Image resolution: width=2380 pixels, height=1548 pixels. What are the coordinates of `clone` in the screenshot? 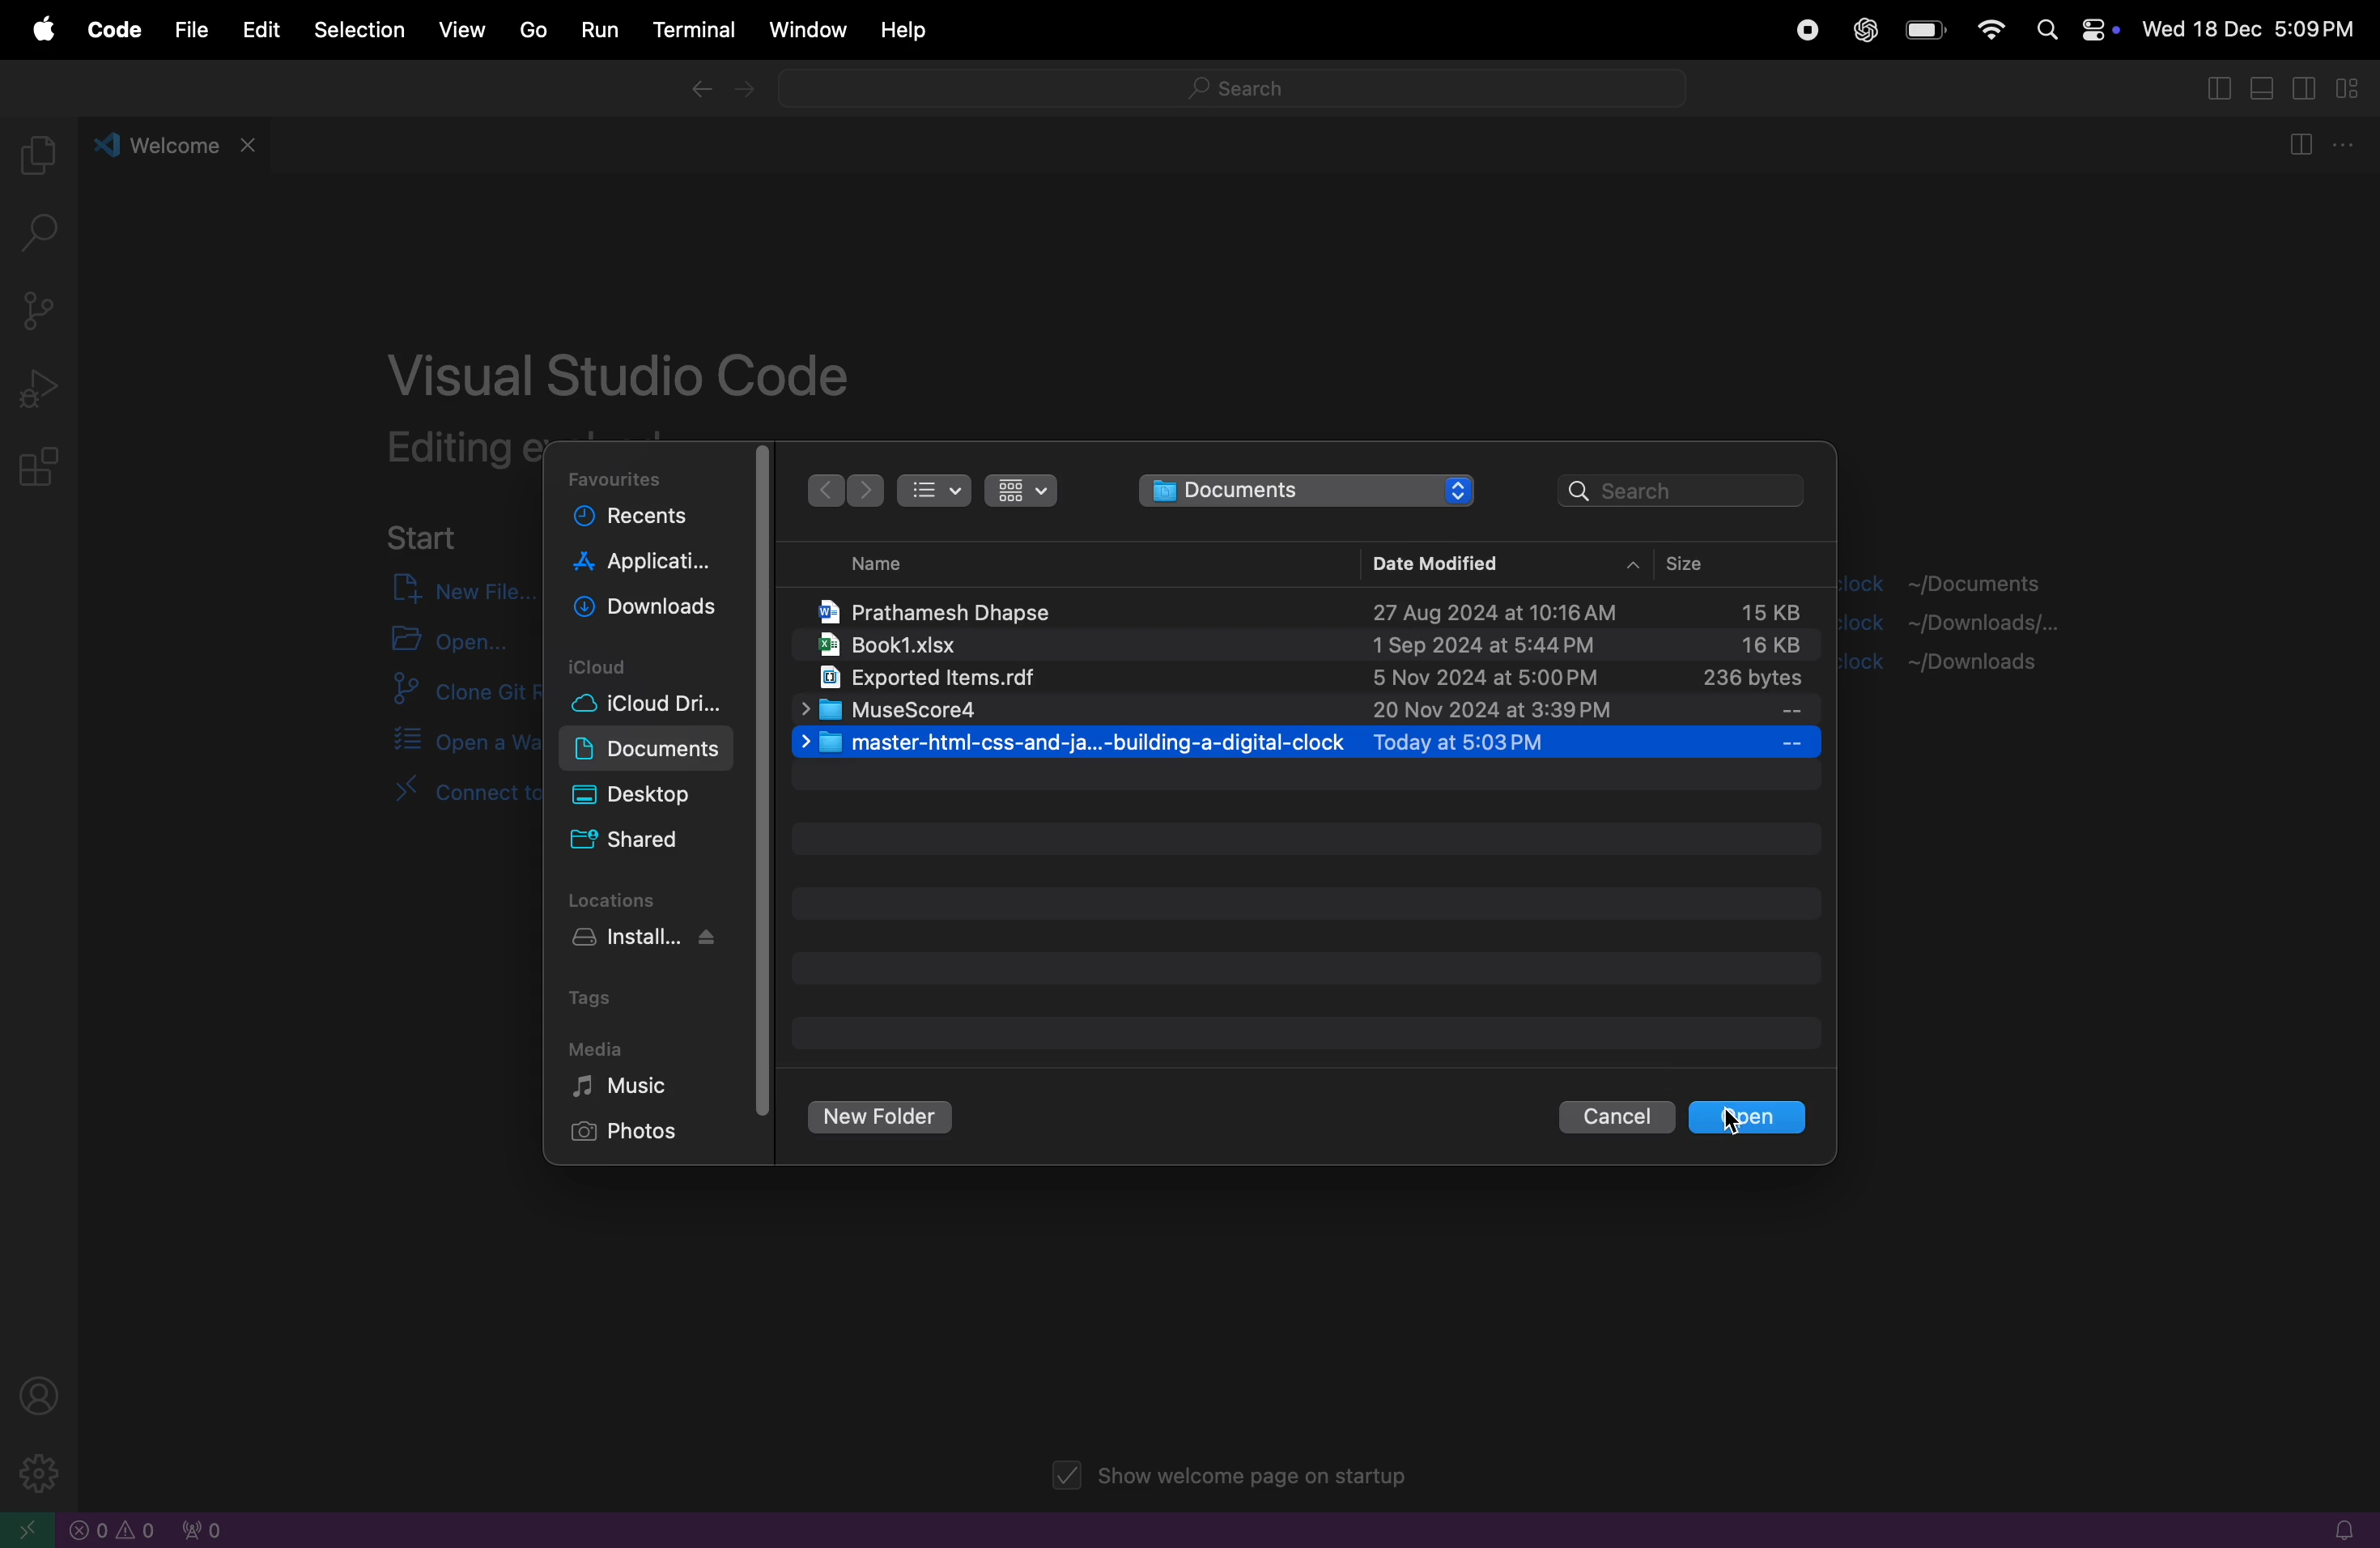 It's located at (445, 694).